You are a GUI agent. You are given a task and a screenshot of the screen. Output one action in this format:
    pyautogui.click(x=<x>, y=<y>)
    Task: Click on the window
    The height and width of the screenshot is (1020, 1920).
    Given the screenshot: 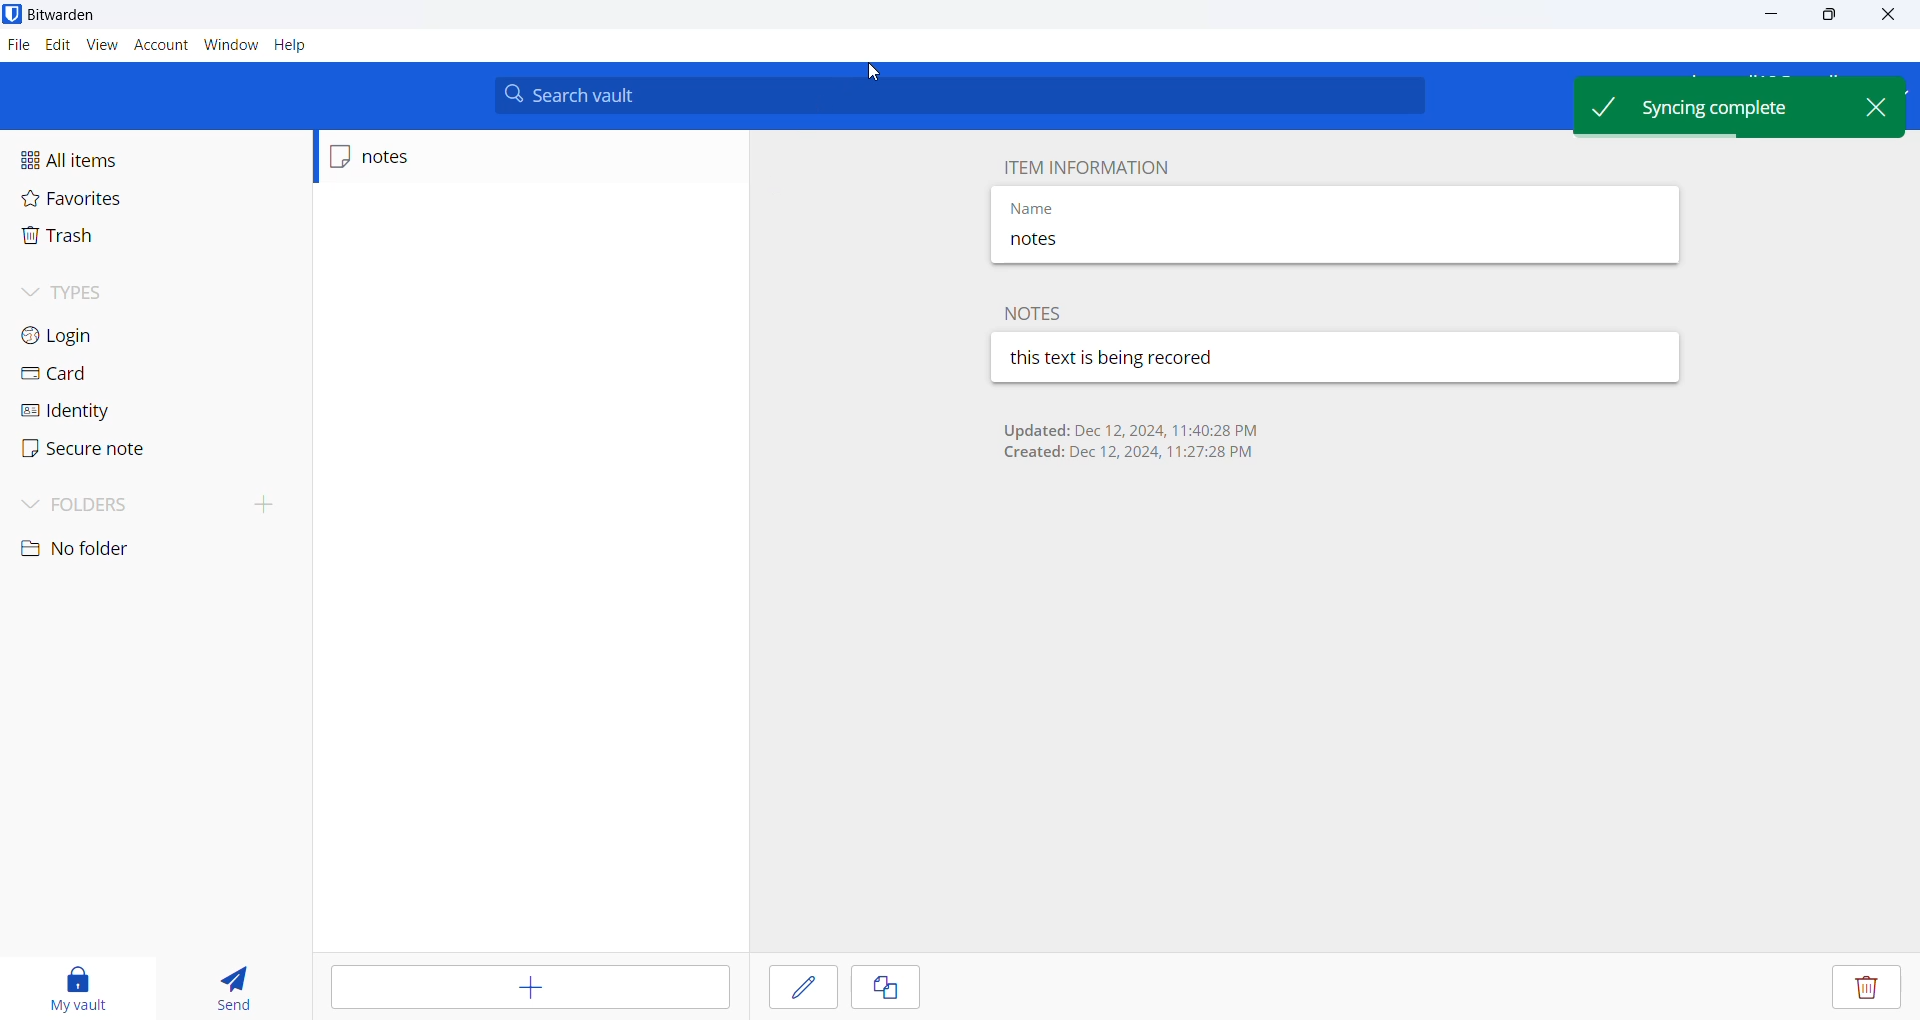 What is the action you would take?
    pyautogui.click(x=227, y=47)
    